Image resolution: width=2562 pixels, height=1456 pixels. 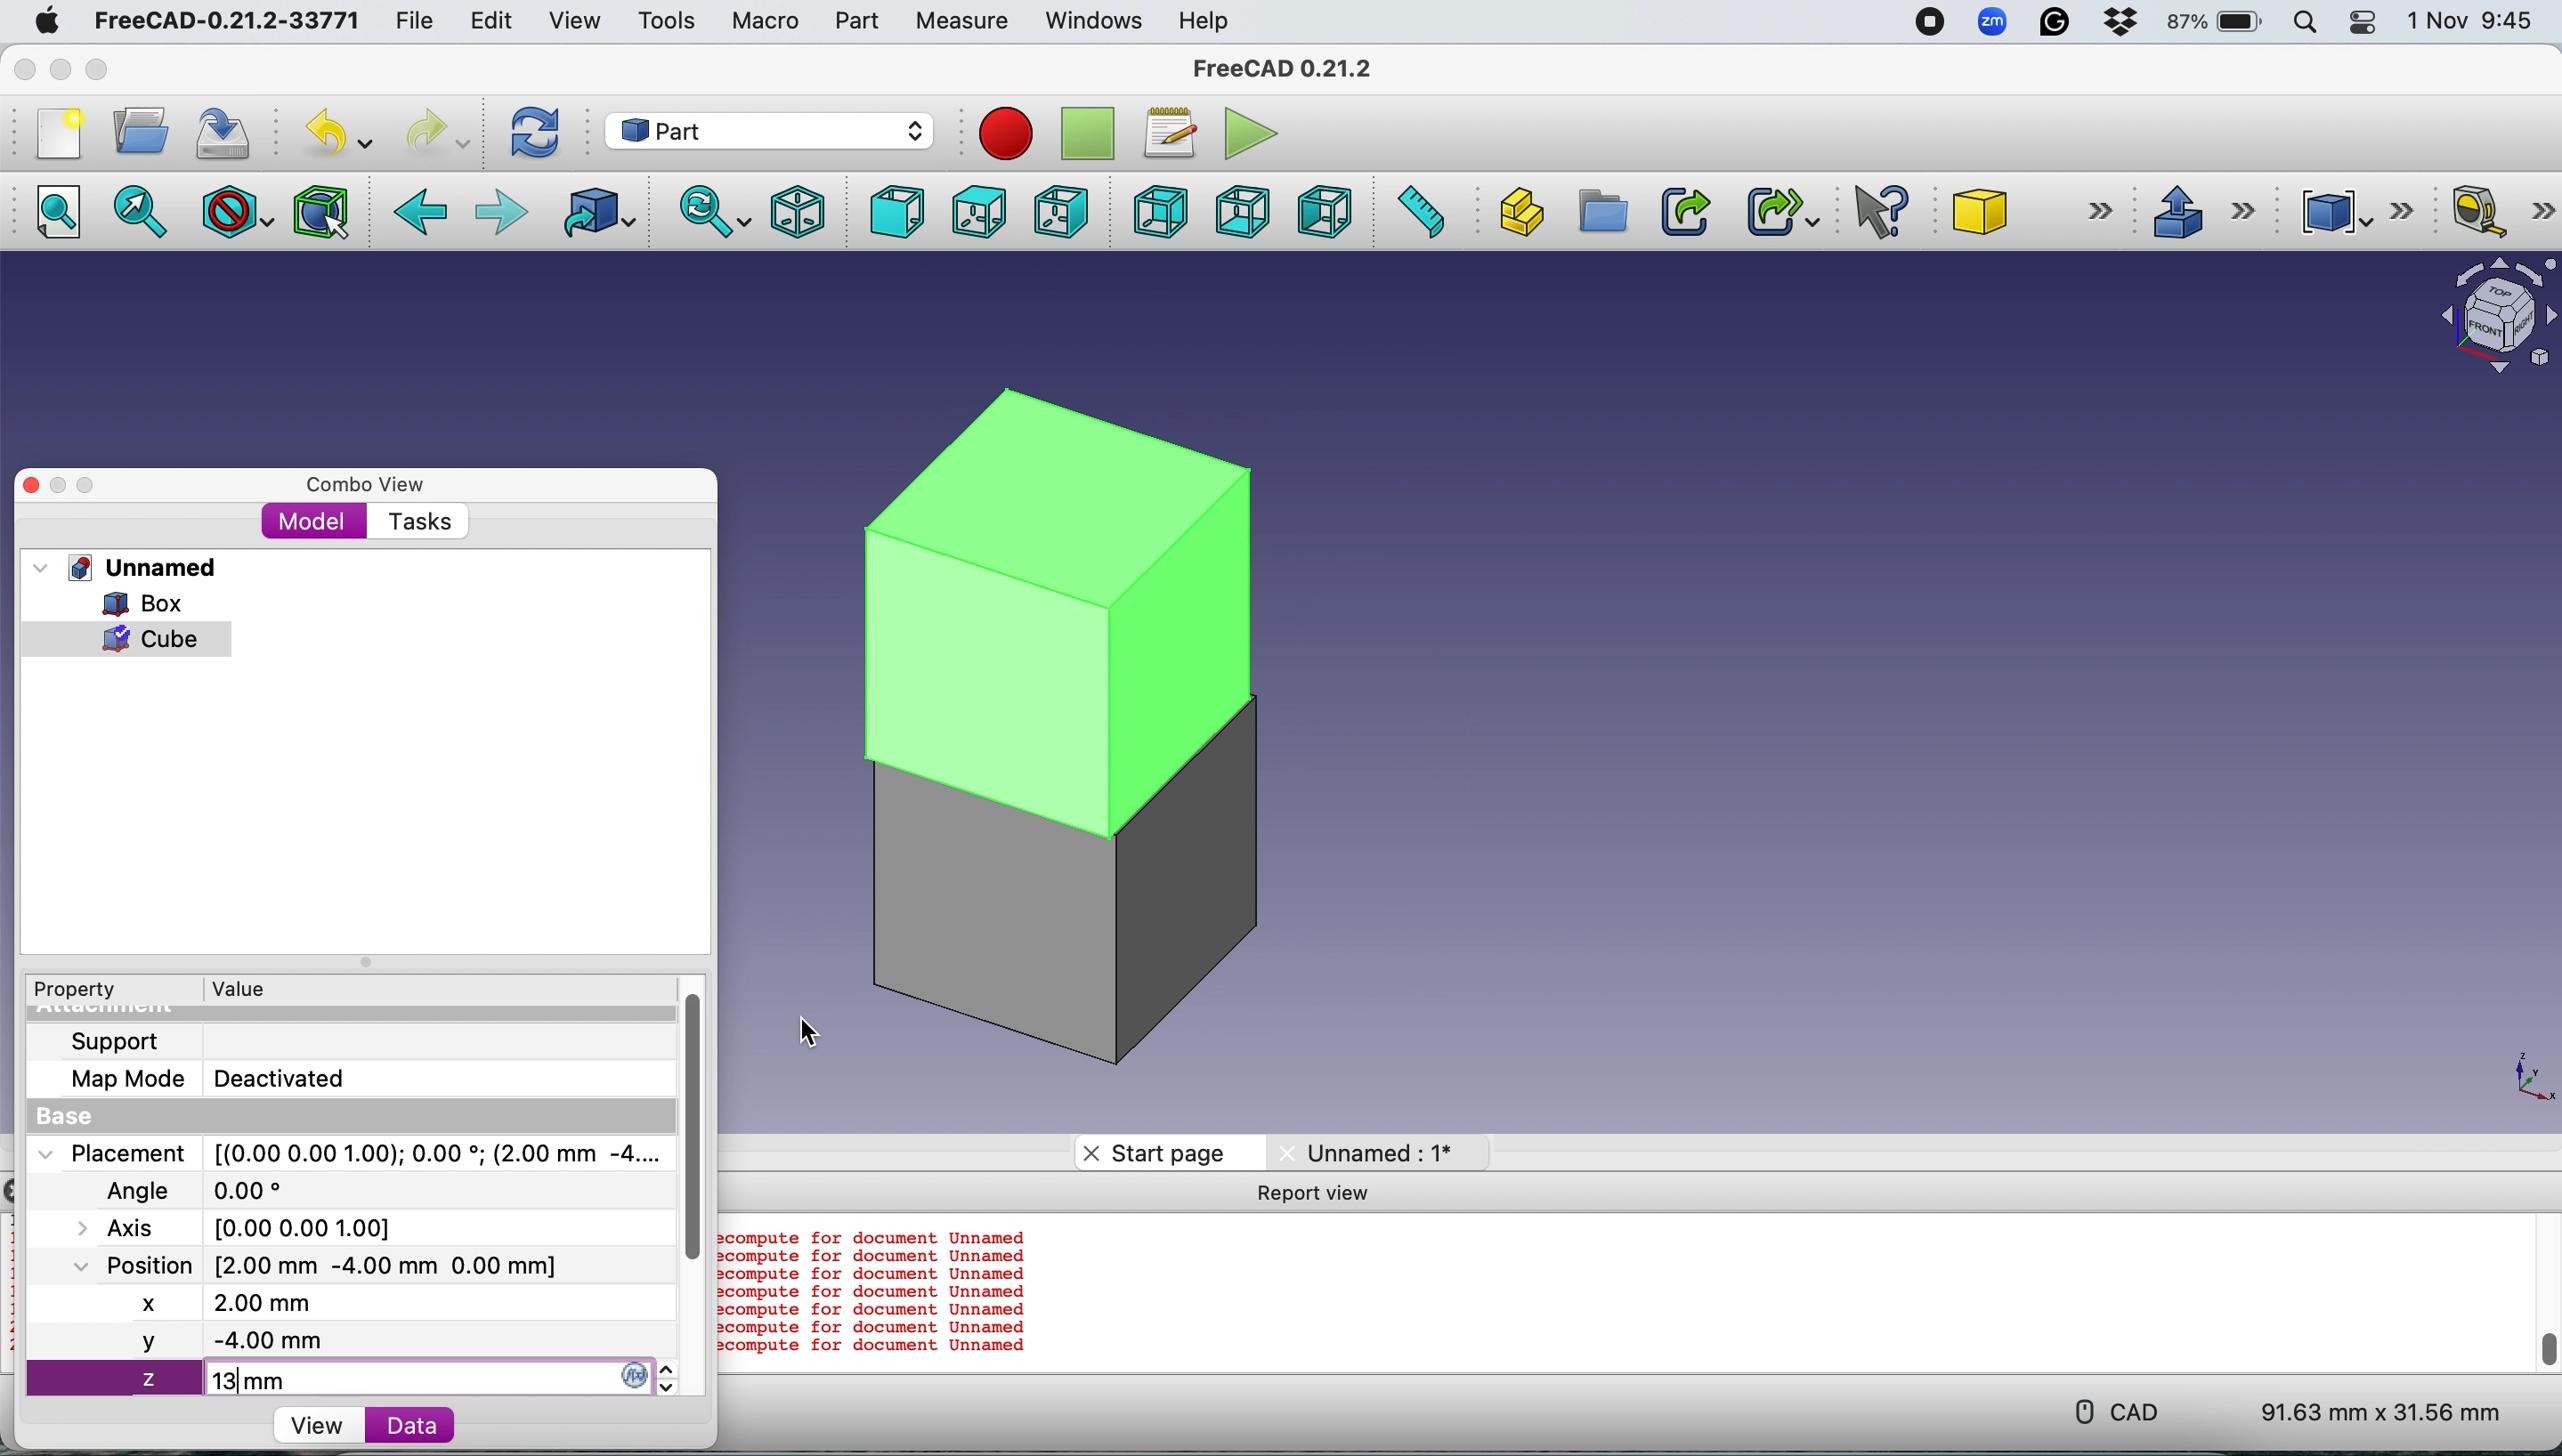 What do you see at coordinates (69, 214) in the screenshot?
I see `Fit all` at bounding box center [69, 214].